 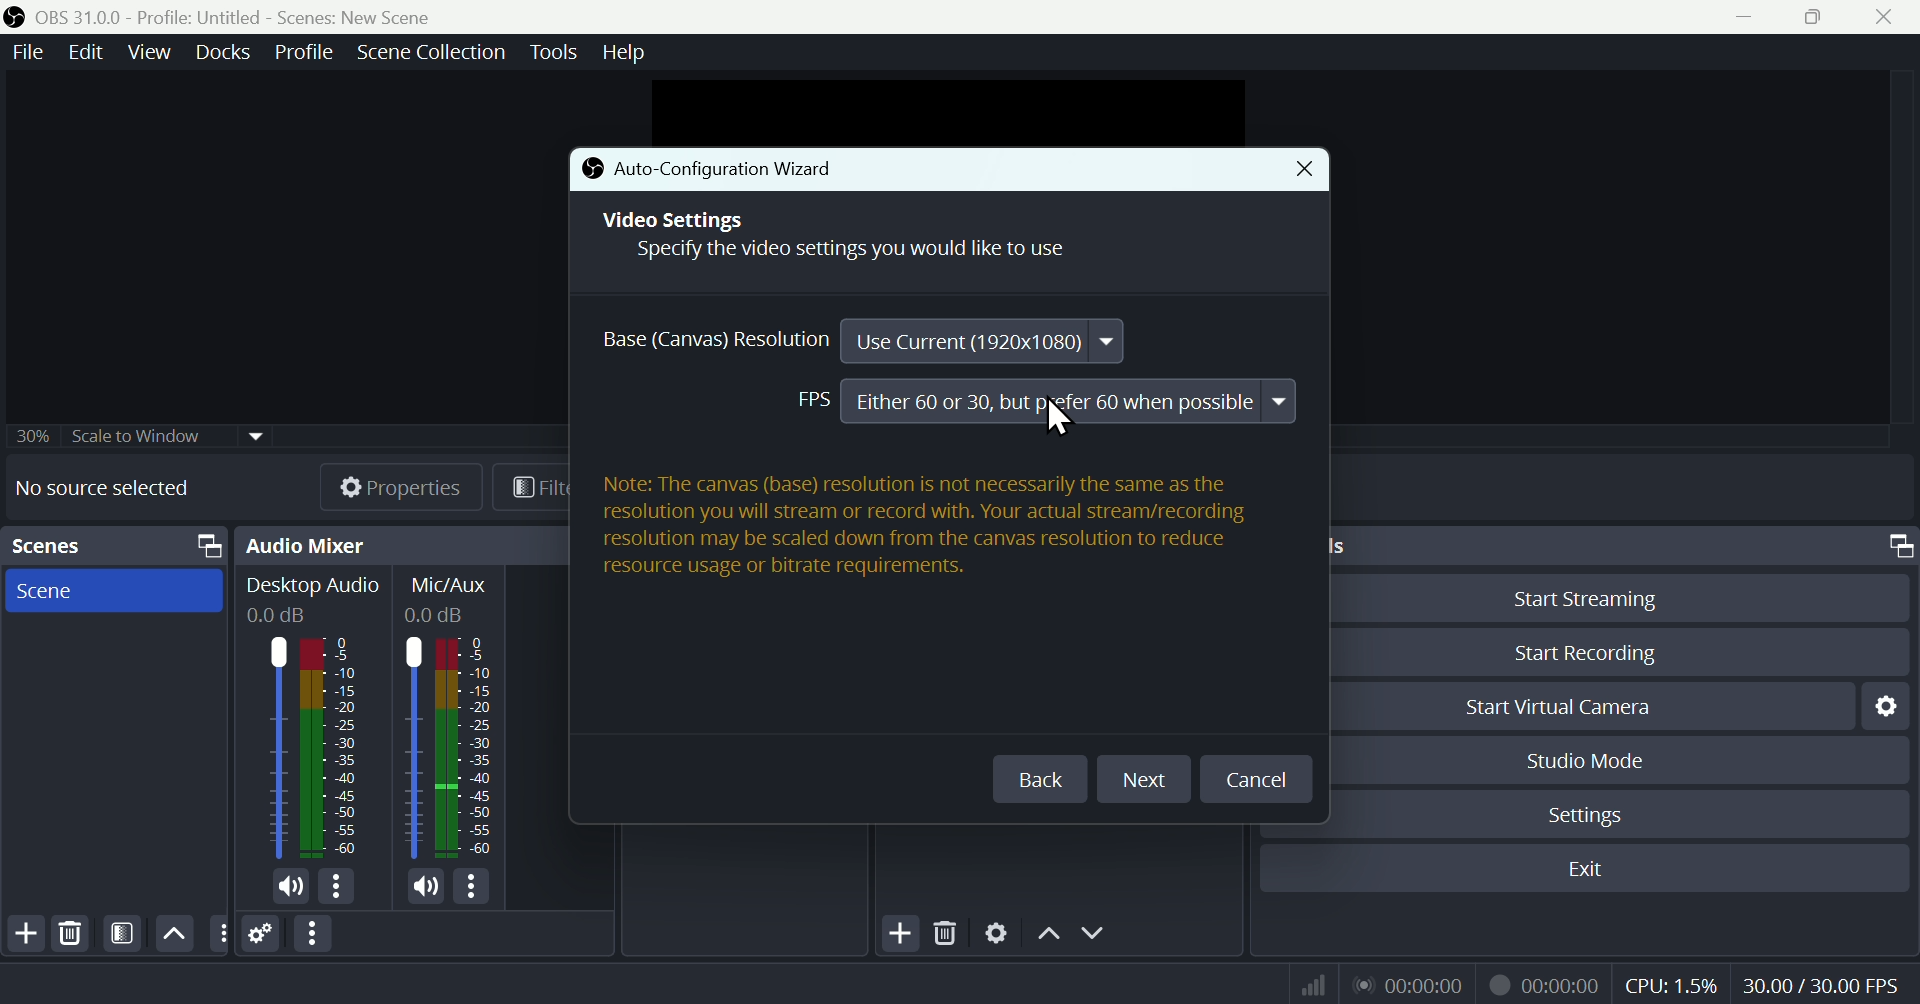 I want to click on cursor, so click(x=1056, y=419).